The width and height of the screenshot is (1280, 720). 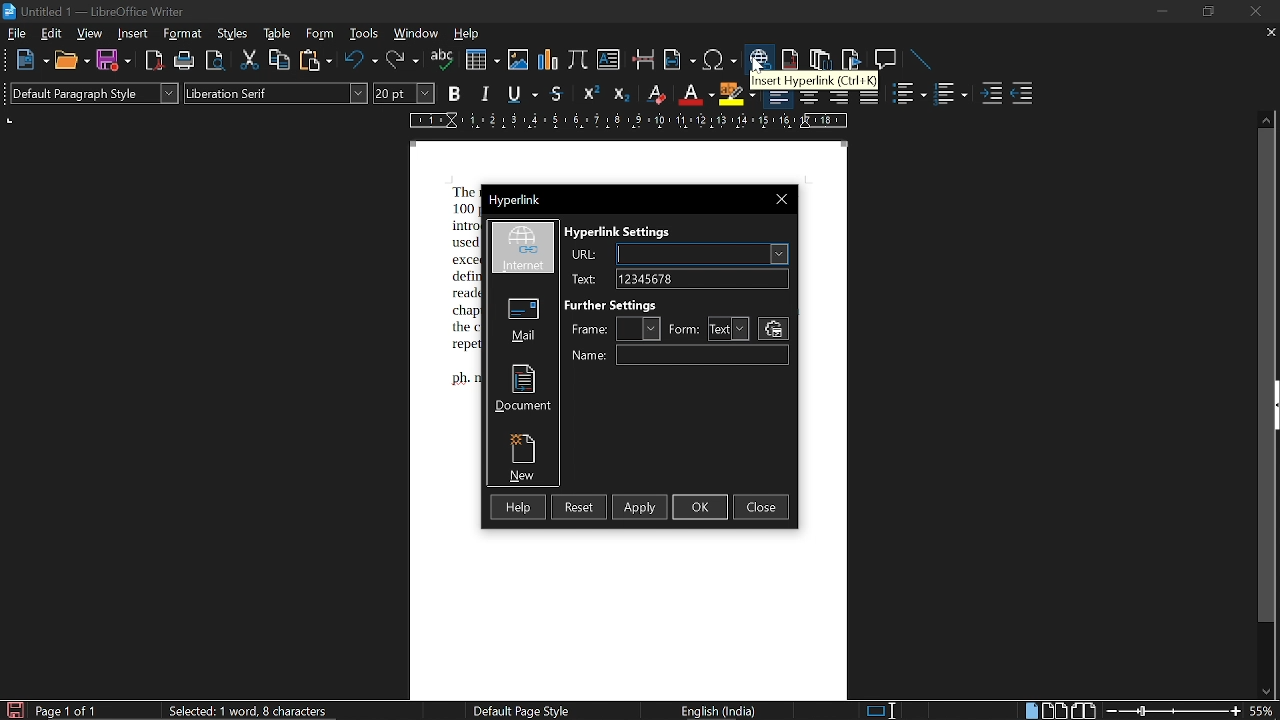 What do you see at coordinates (443, 61) in the screenshot?
I see `spell check` at bounding box center [443, 61].